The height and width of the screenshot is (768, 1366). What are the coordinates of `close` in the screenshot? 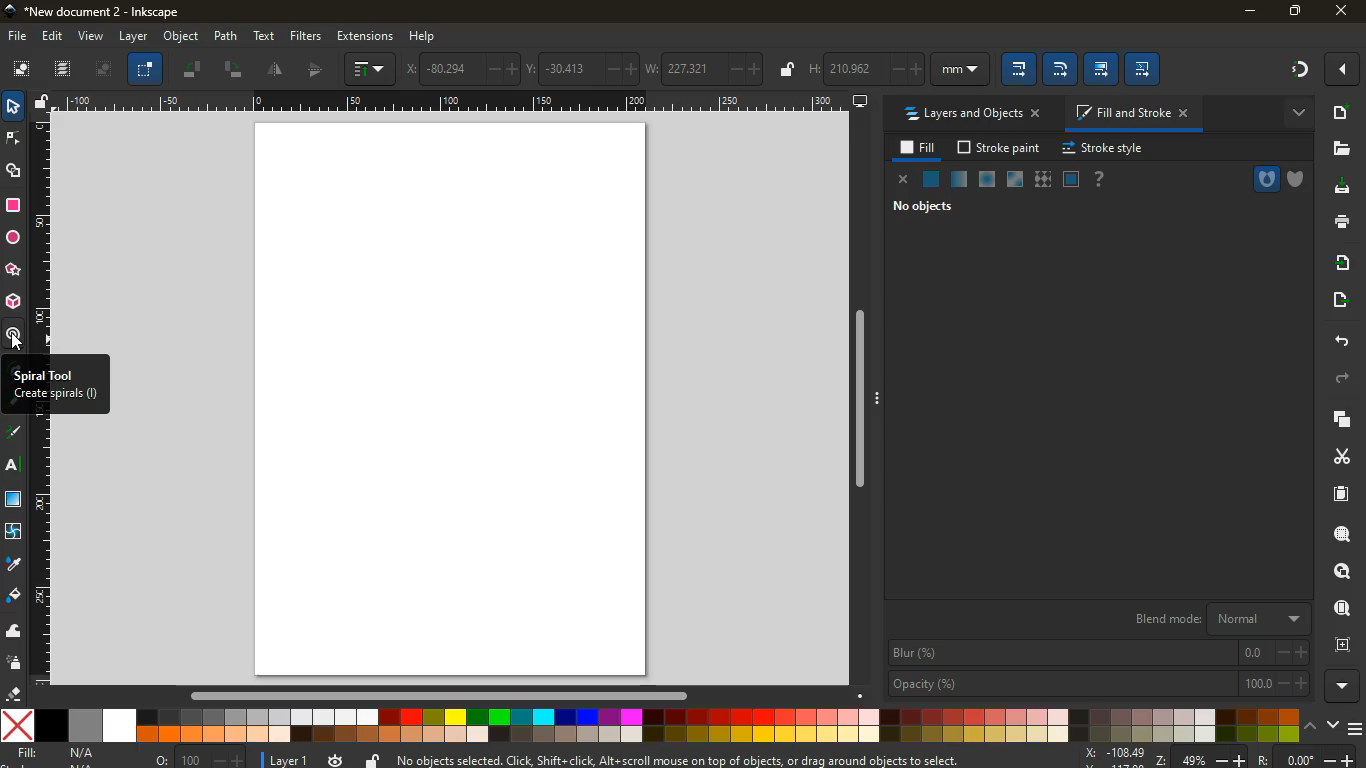 It's located at (903, 179).